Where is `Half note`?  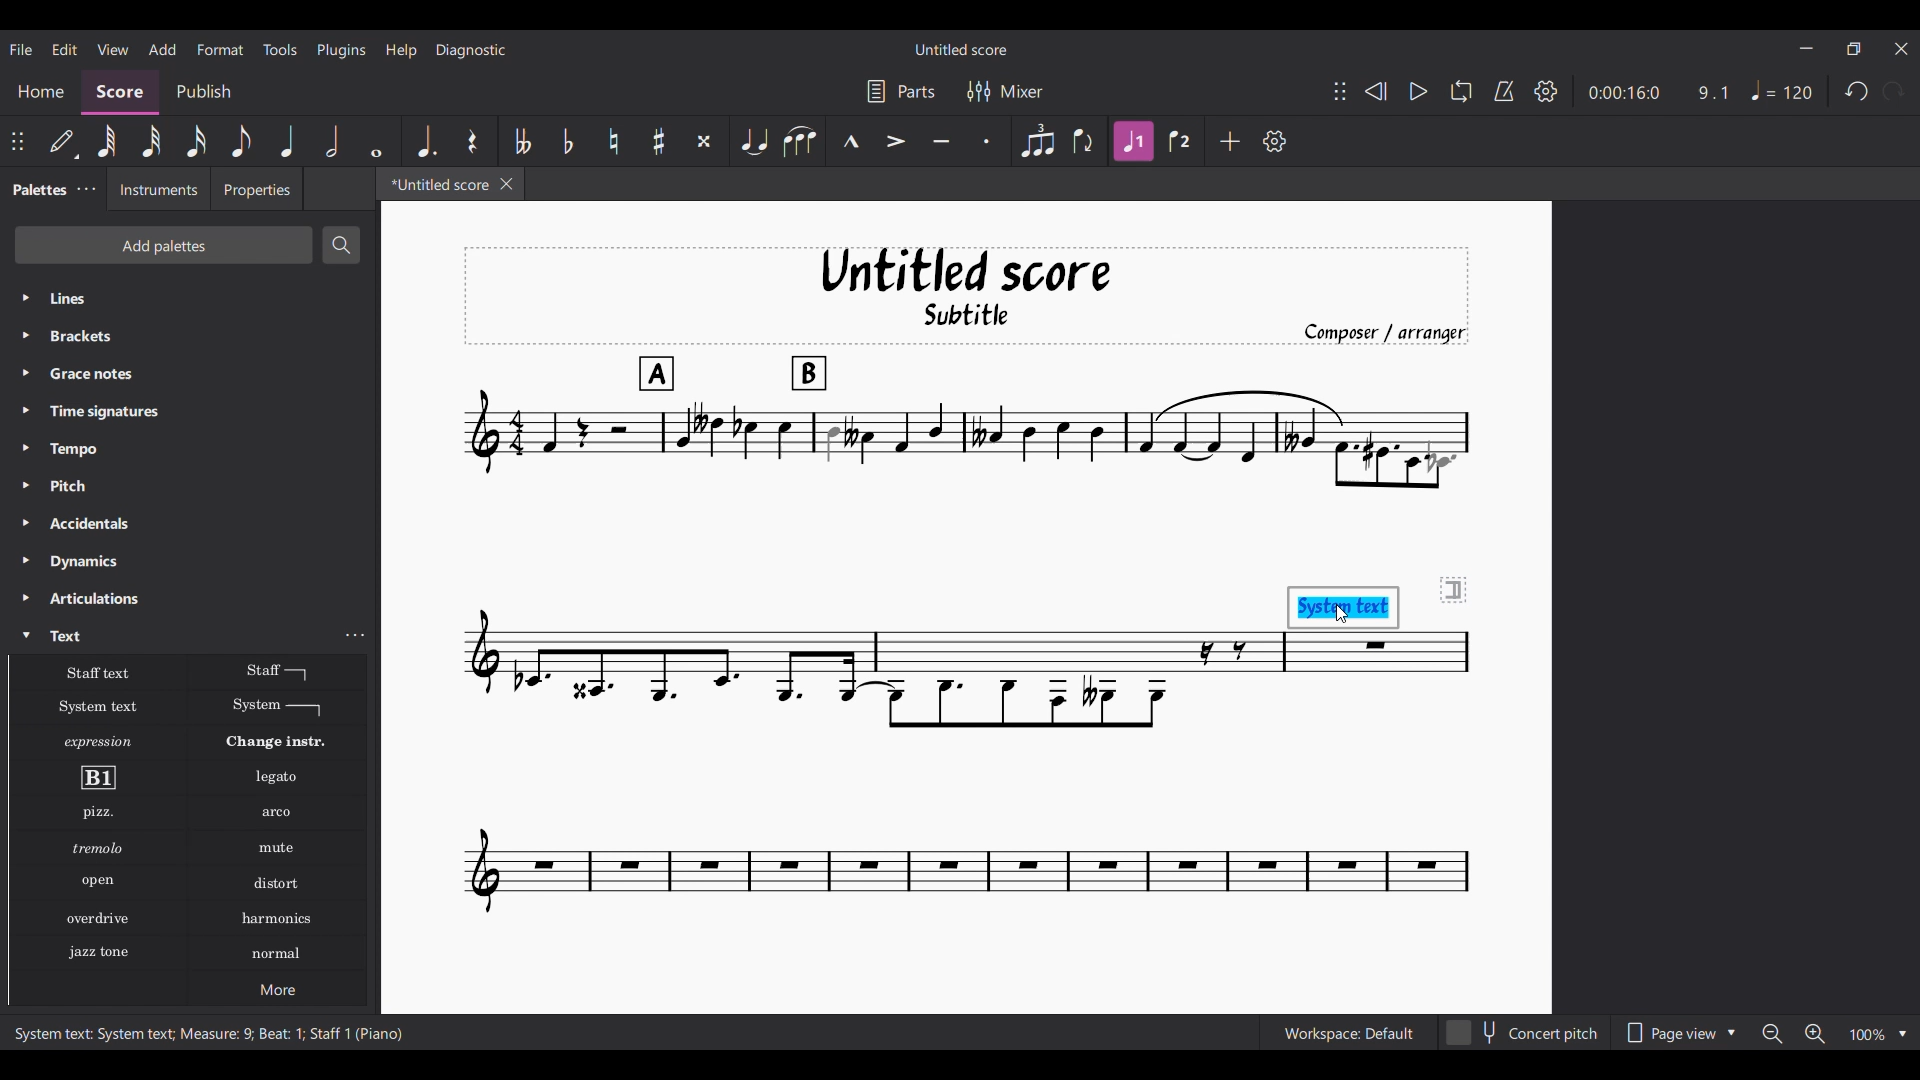 Half note is located at coordinates (332, 140).